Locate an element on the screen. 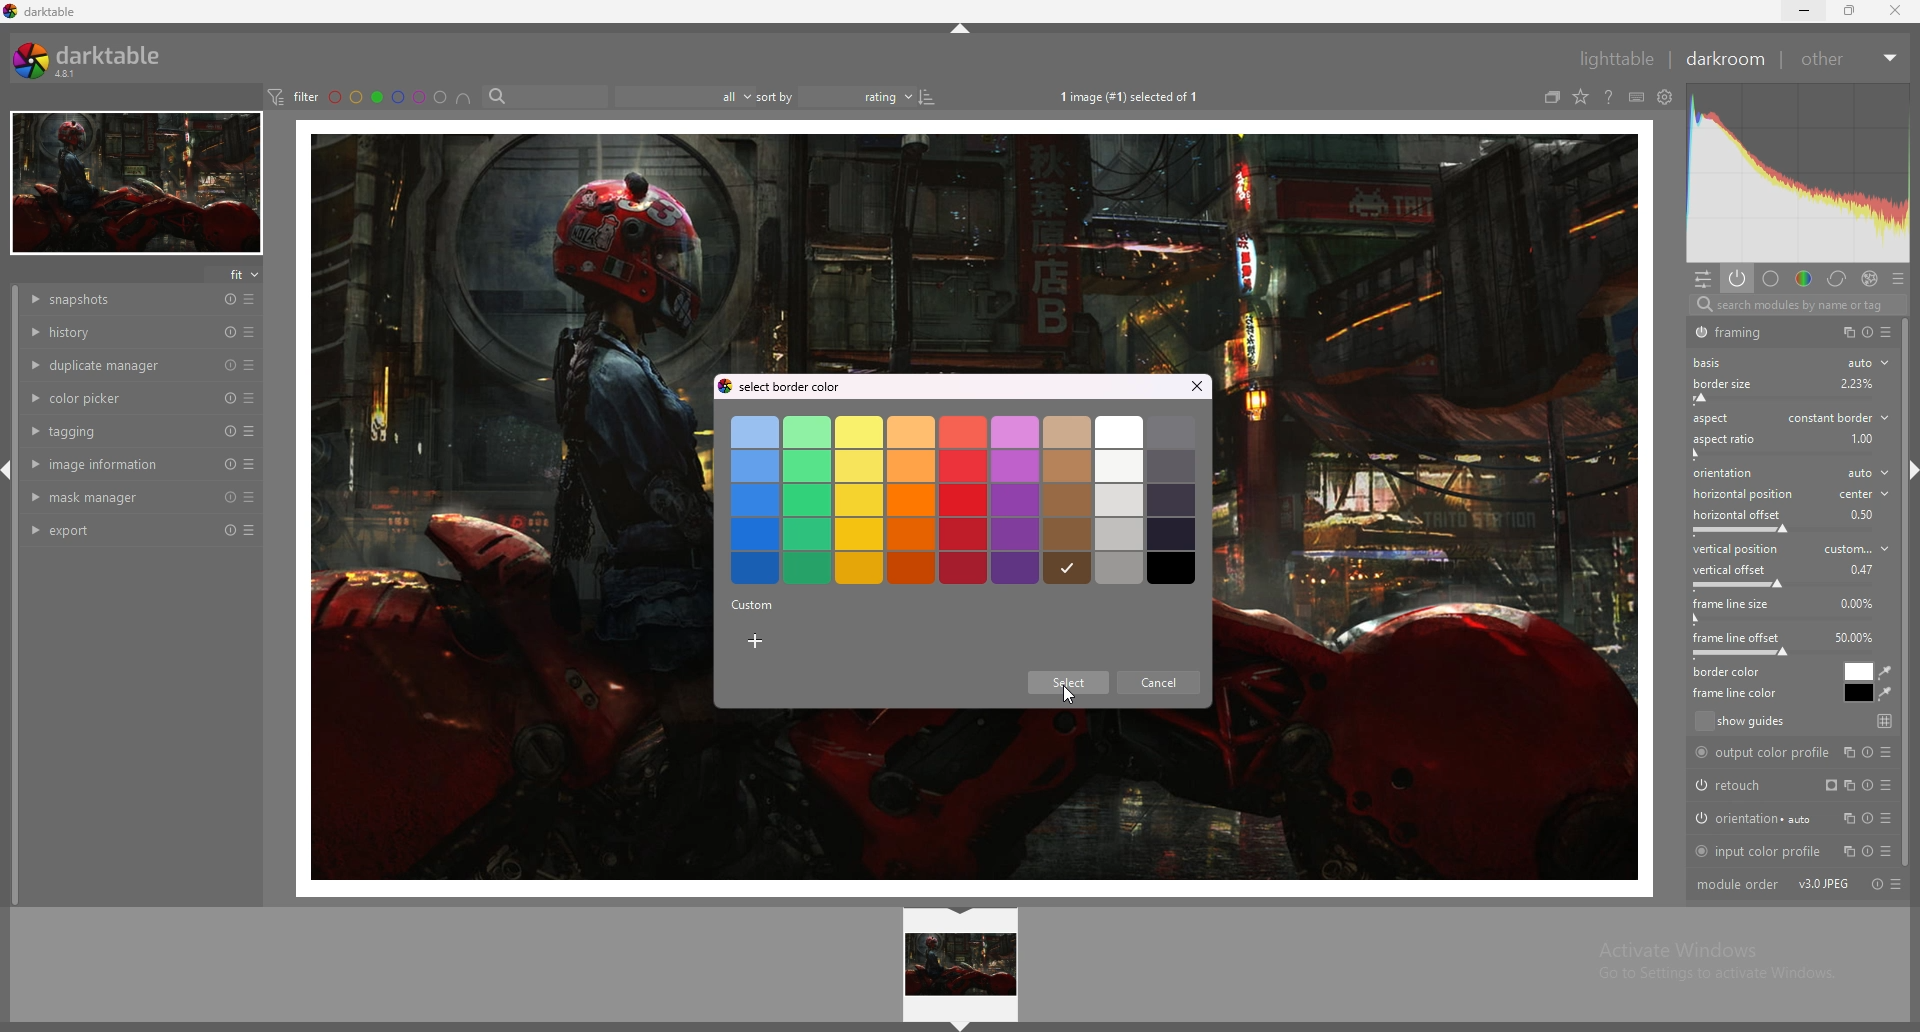 This screenshot has width=1920, height=1032. frame line color is located at coordinates (1738, 693).